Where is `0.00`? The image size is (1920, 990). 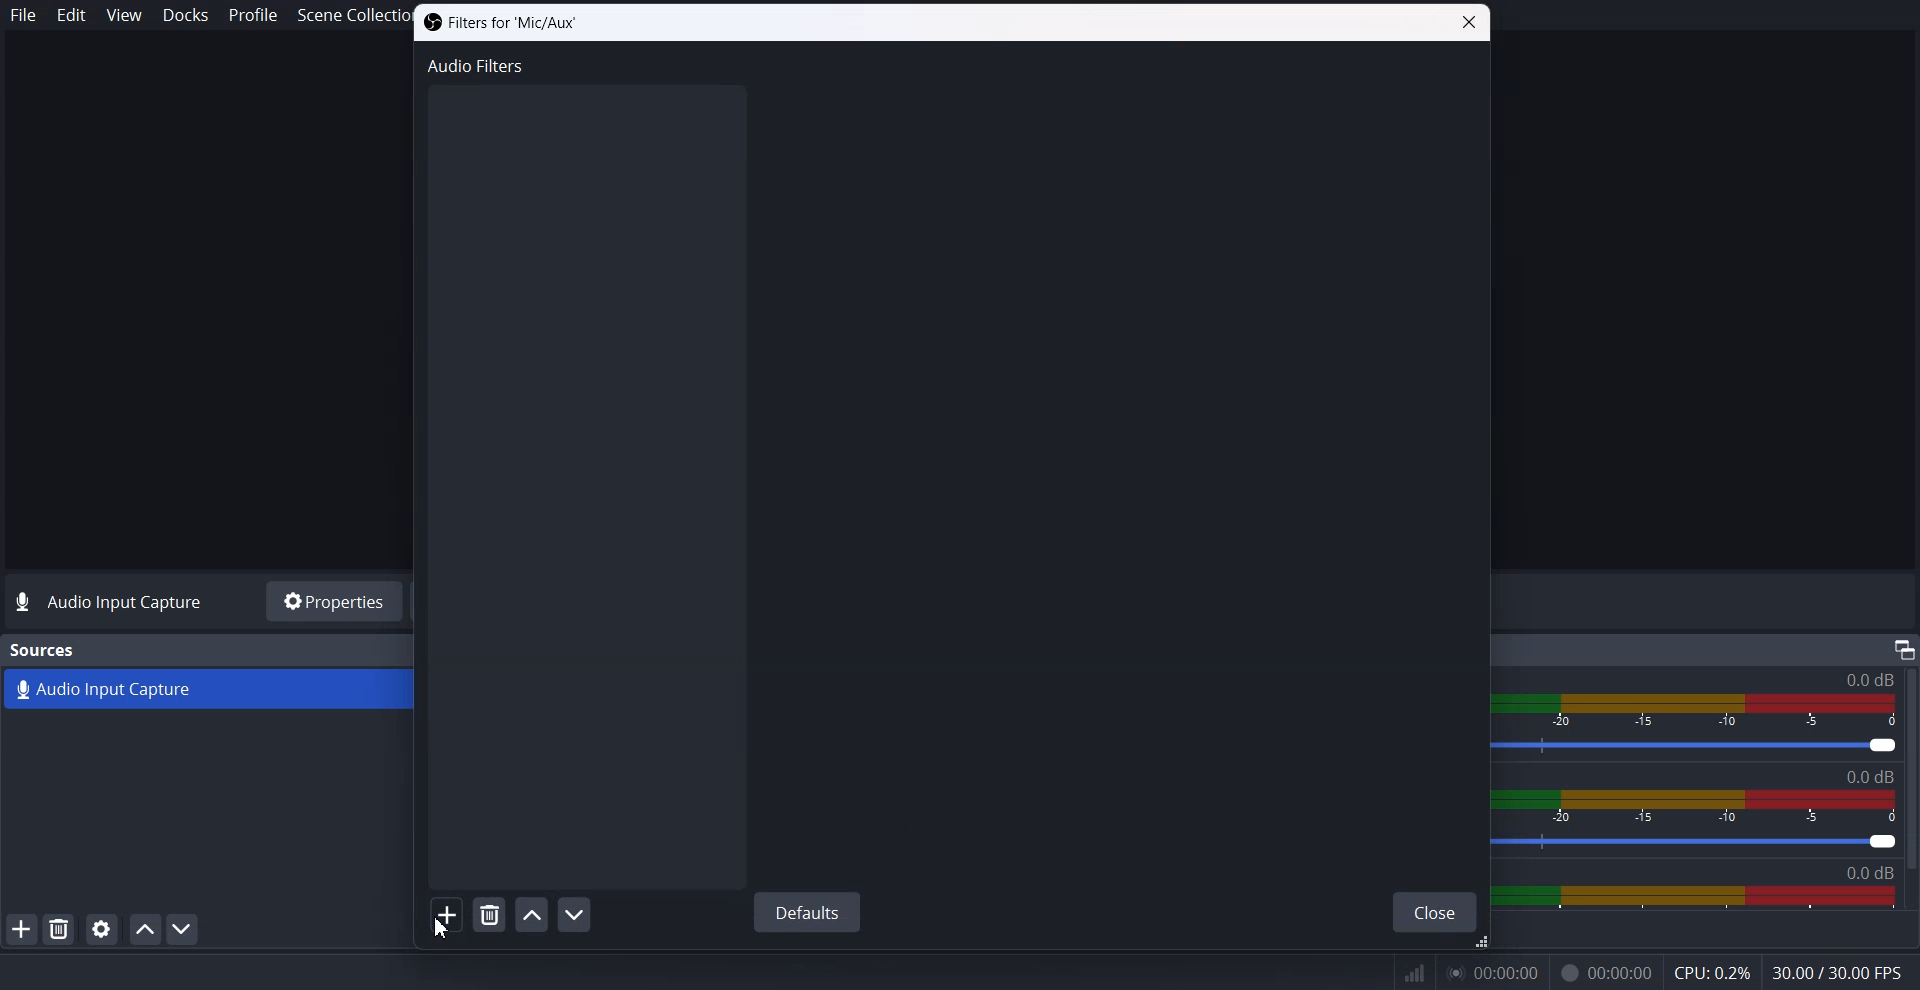
0.00 is located at coordinates (1490, 973).